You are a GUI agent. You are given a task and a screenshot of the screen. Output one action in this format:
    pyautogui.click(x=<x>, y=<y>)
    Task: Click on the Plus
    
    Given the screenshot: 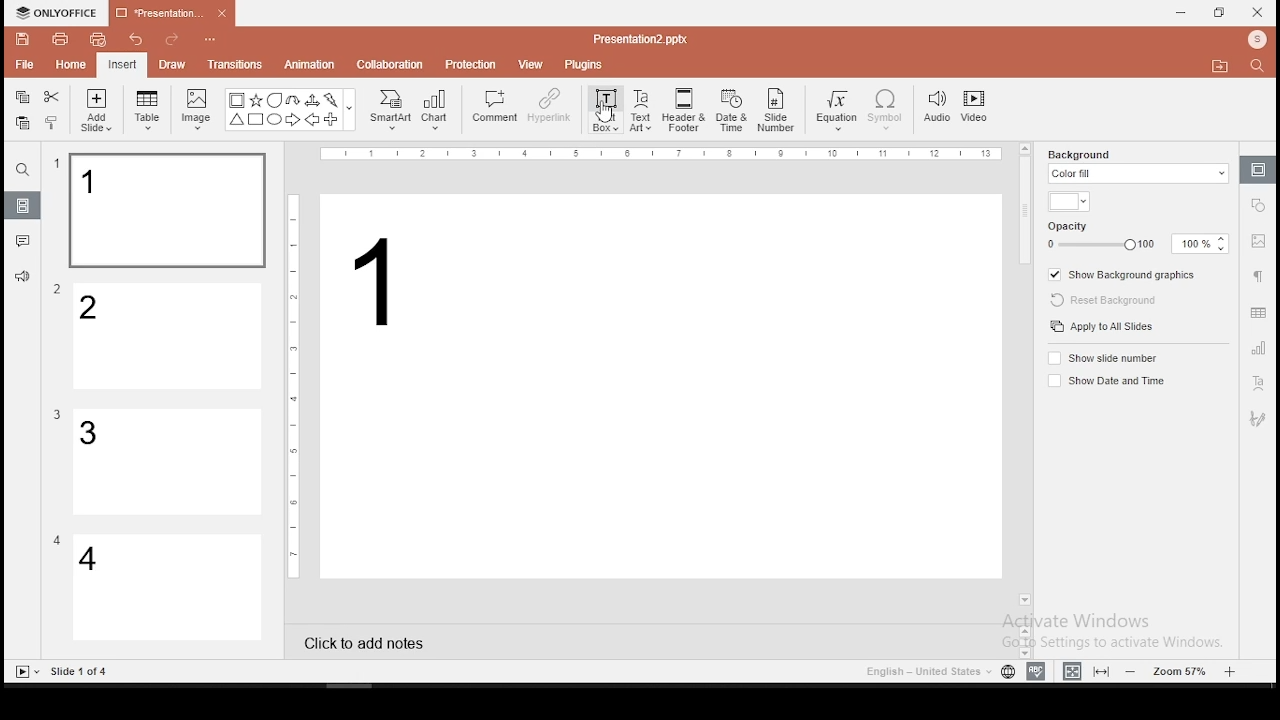 What is the action you would take?
    pyautogui.click(x=332, y=120)
    